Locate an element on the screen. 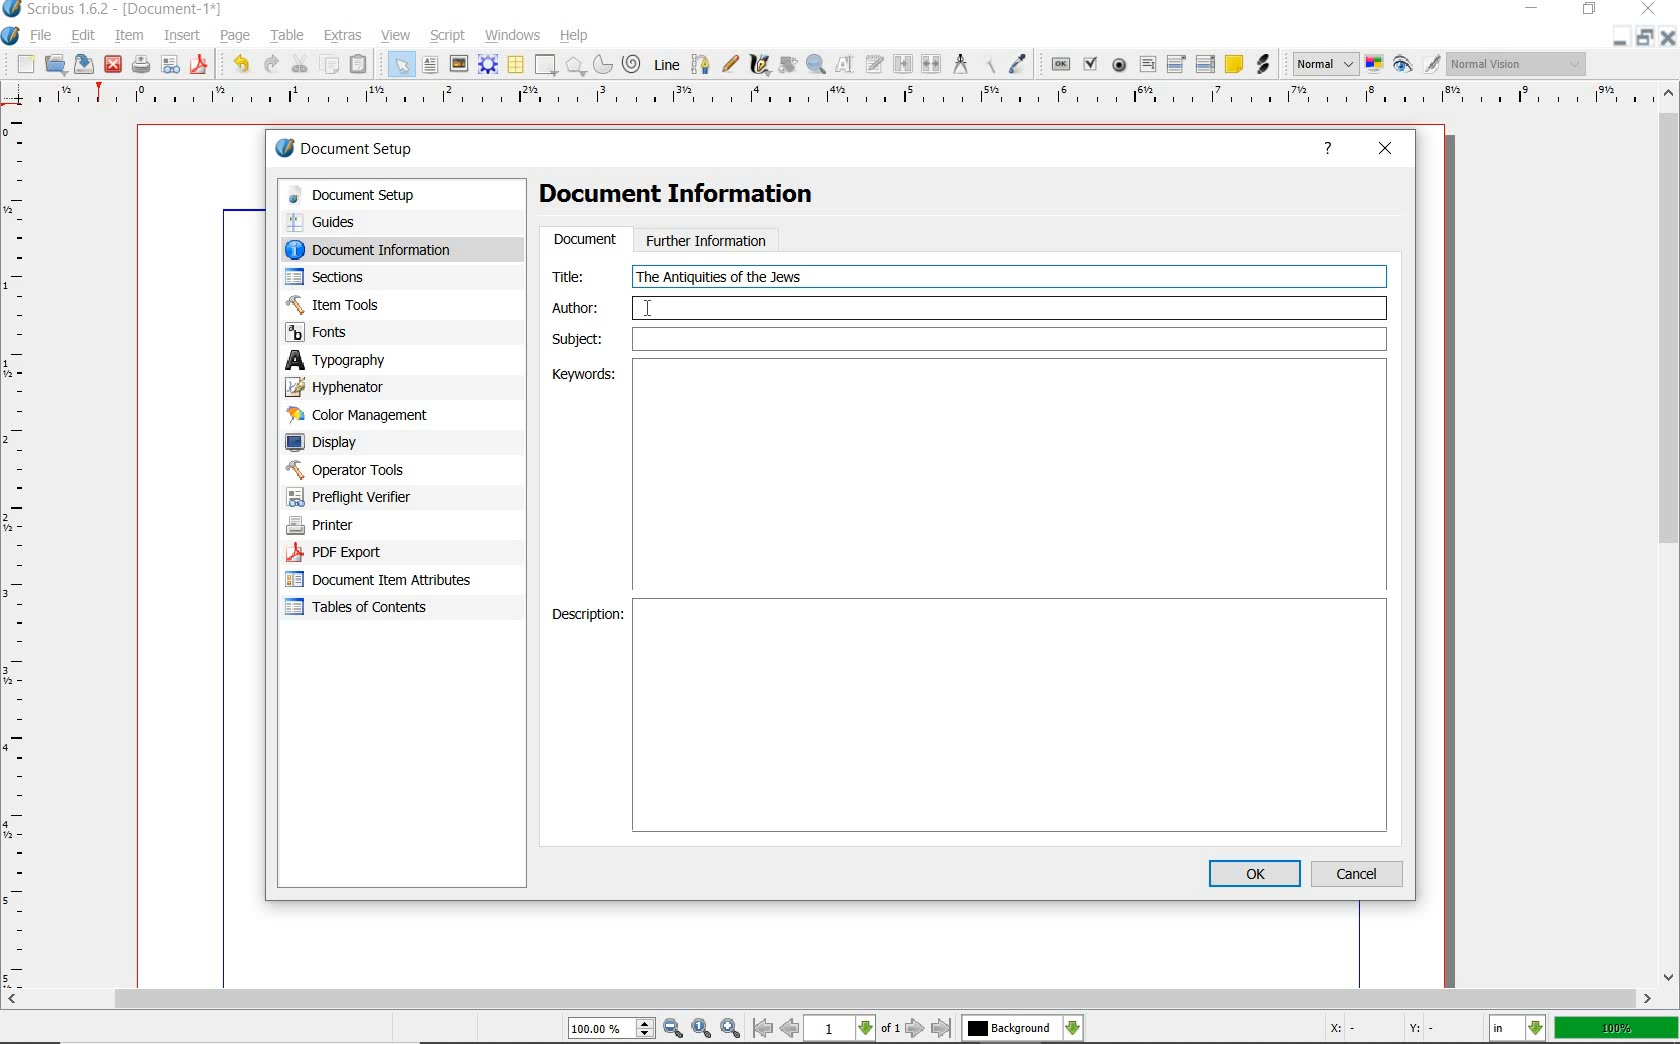 The image size is (1680, 1044). insert is located at coordinates (182, 35).